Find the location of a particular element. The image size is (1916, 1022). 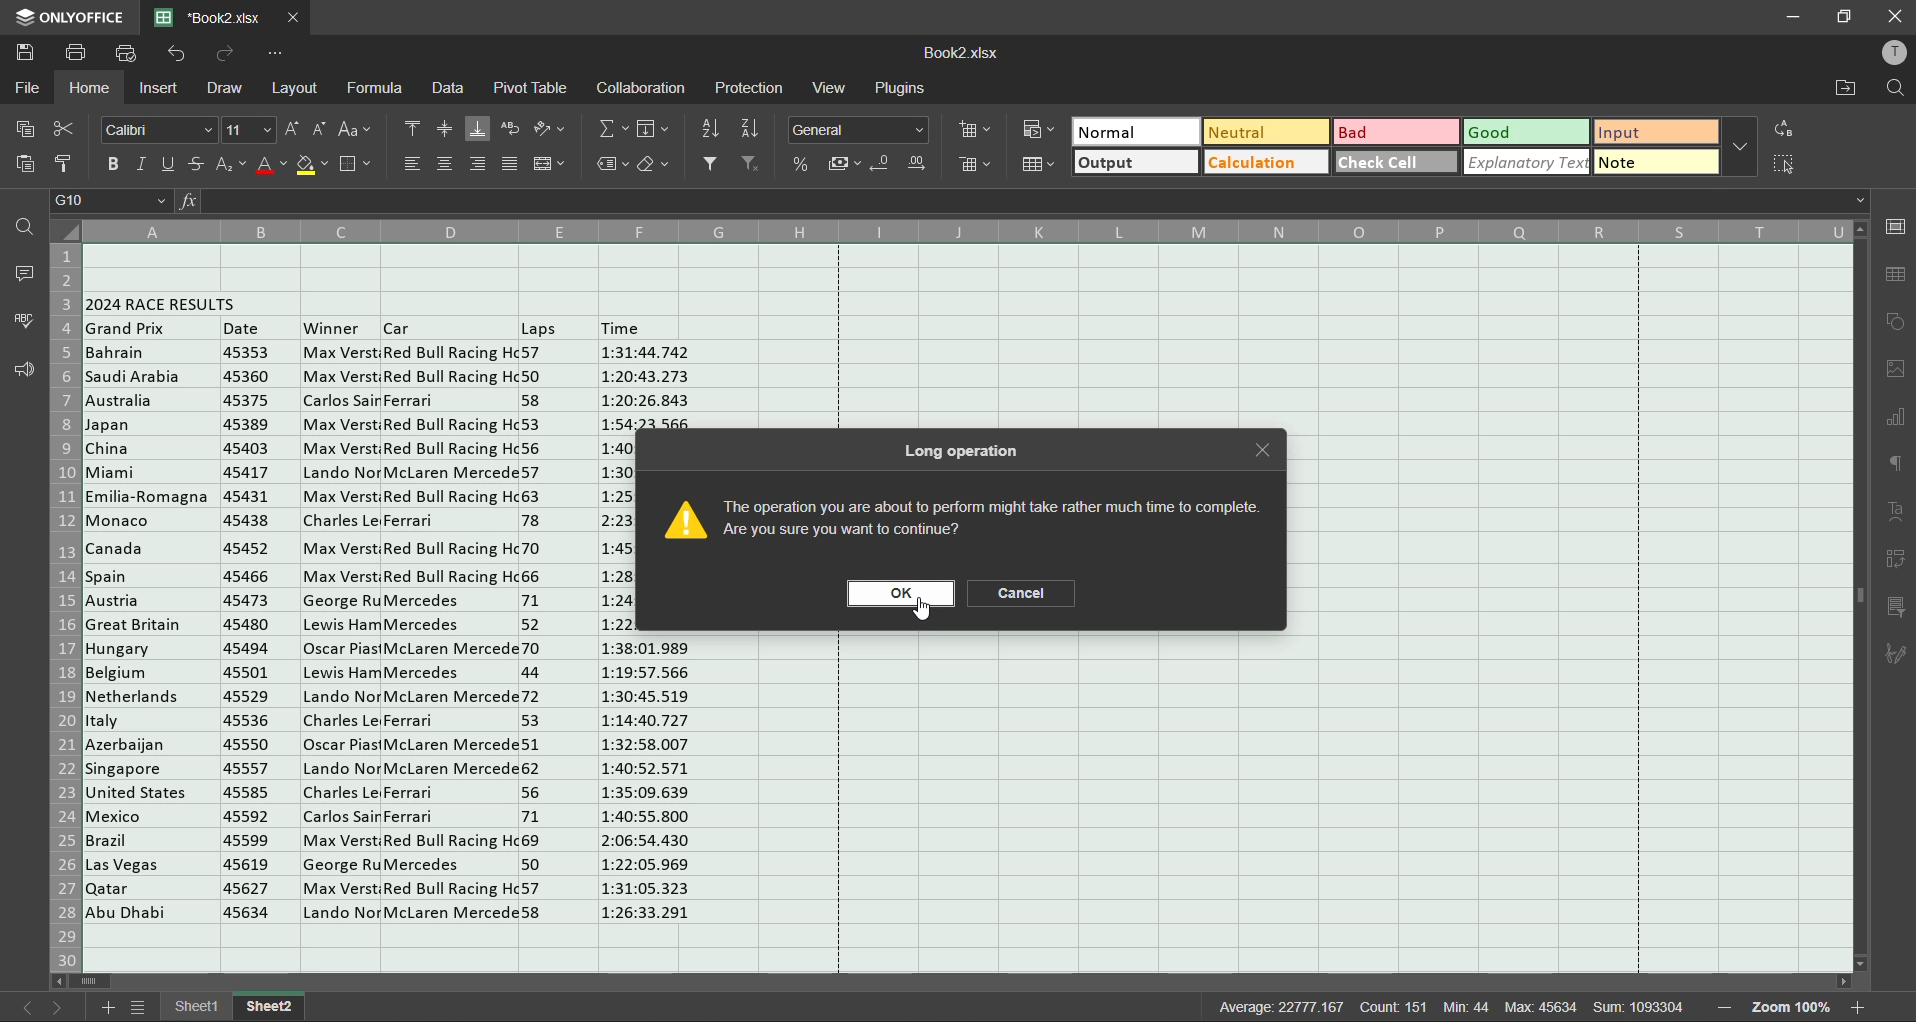

plugins is located at coordinates (900, 91).